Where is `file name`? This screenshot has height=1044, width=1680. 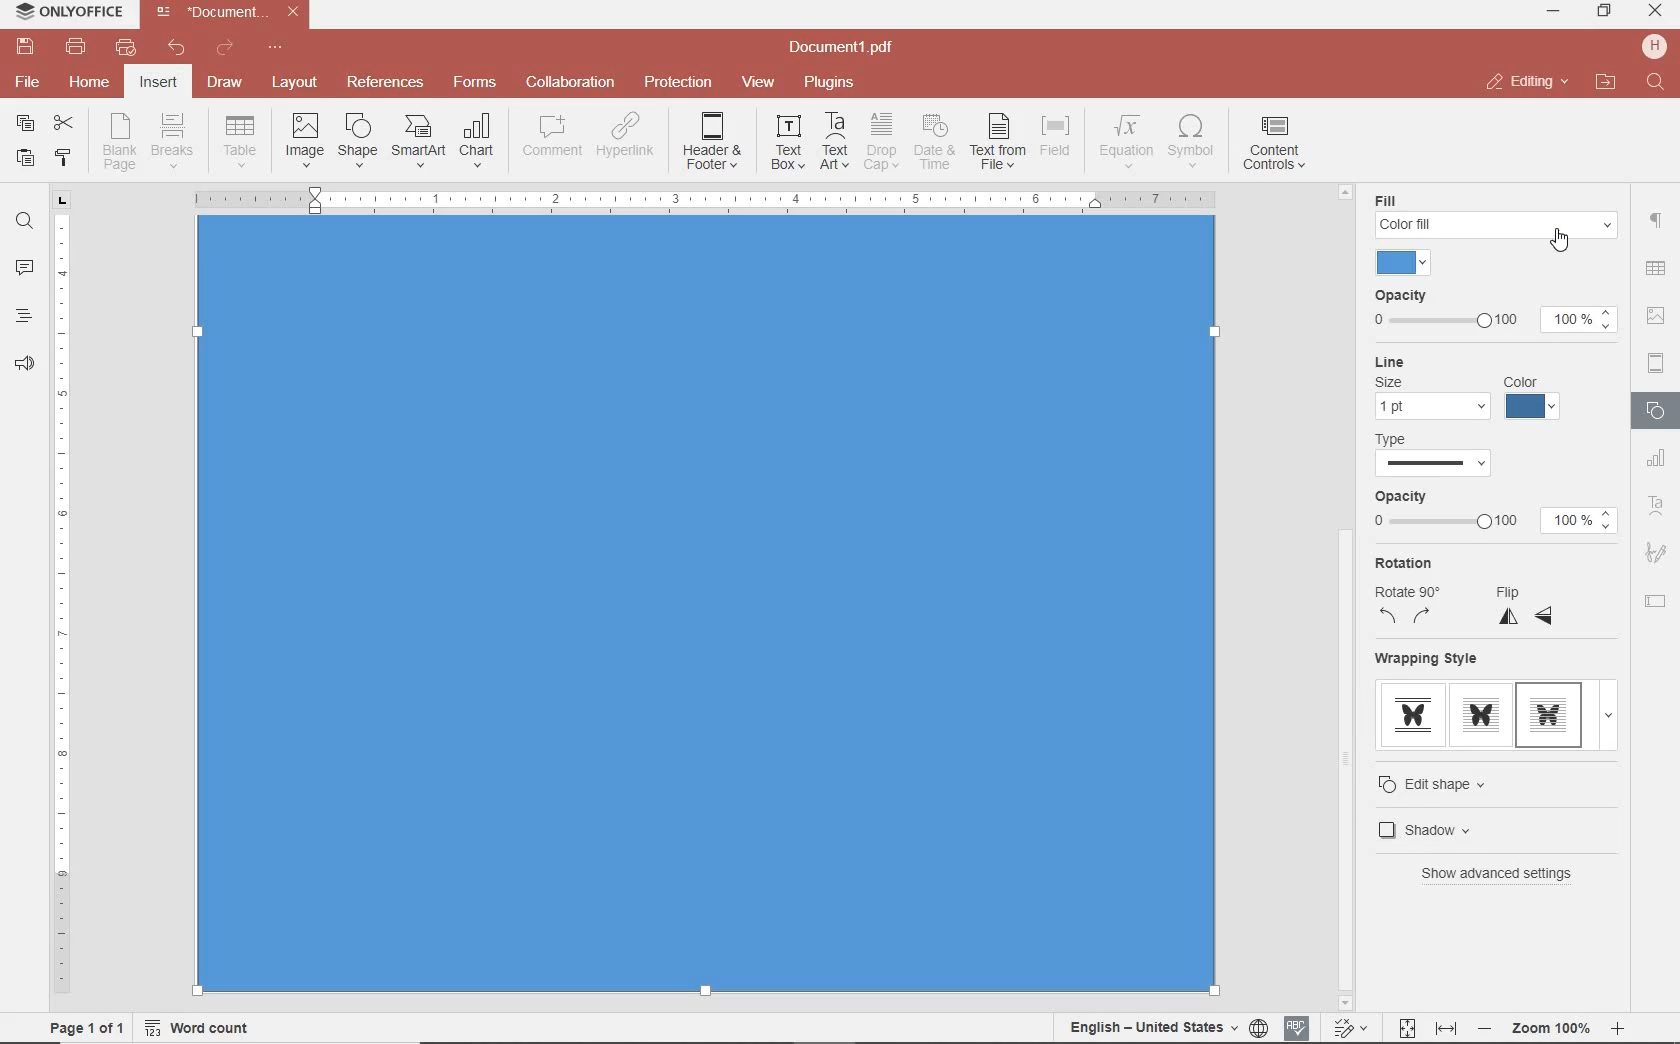 file name is located at coordinates (232, 12).